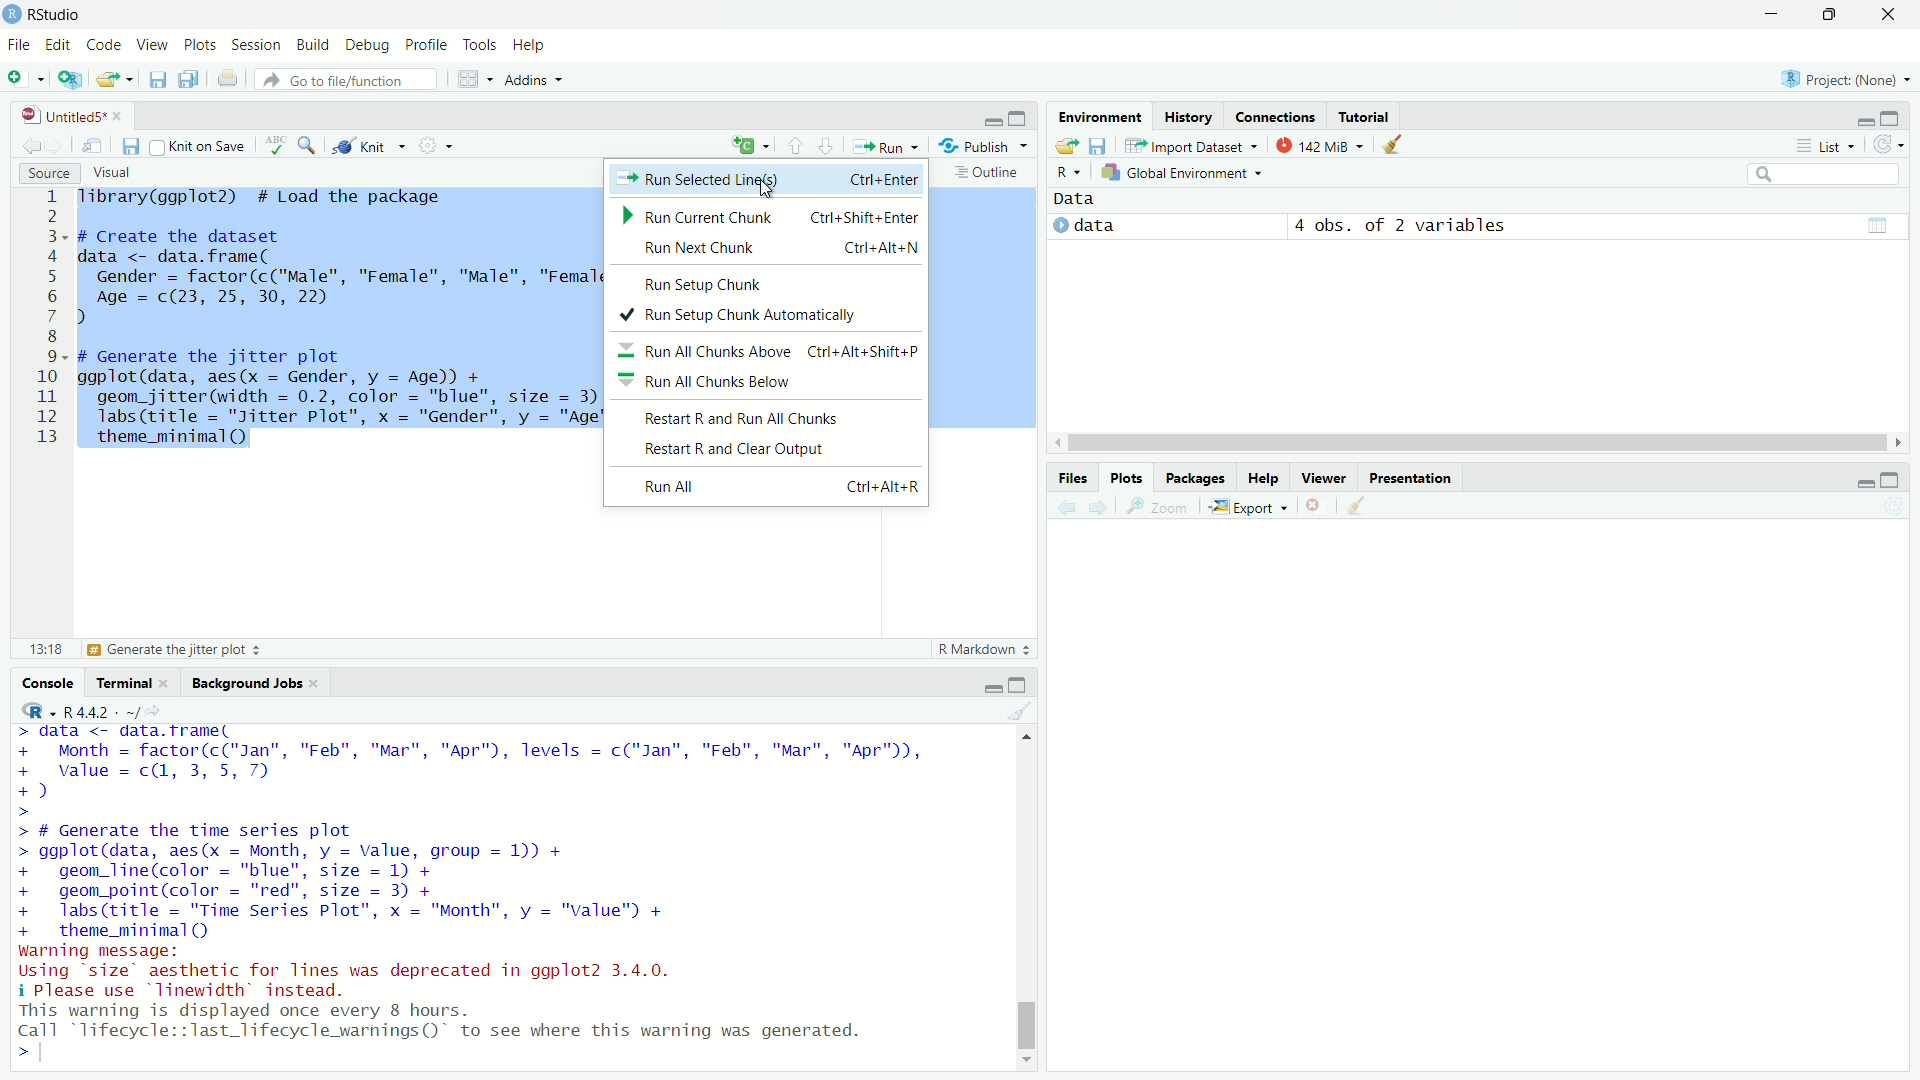 This screenshot has height=1080, width=1920. Describe the element at coordinates (63, 14) in the screenshot. I see `RStudio` at that location.